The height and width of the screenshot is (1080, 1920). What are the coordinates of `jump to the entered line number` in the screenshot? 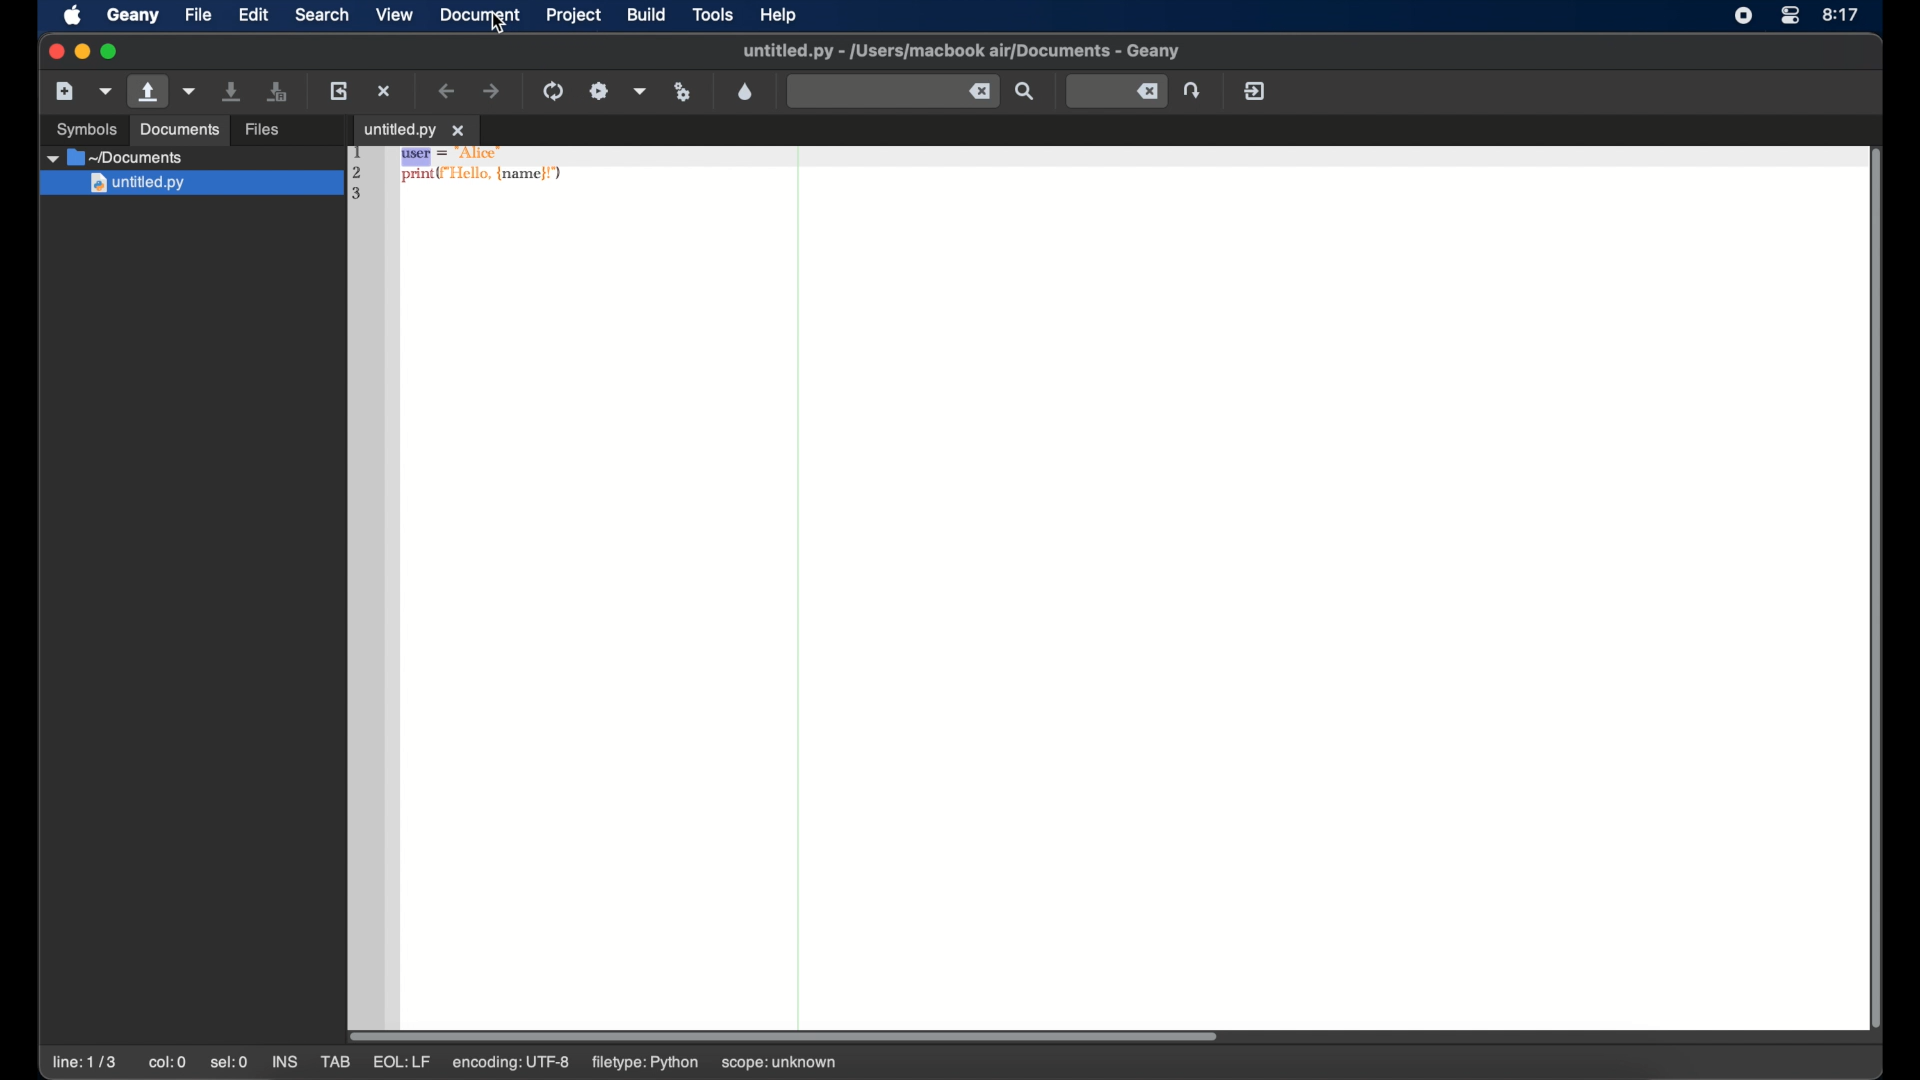 It's located at (1192, 90).